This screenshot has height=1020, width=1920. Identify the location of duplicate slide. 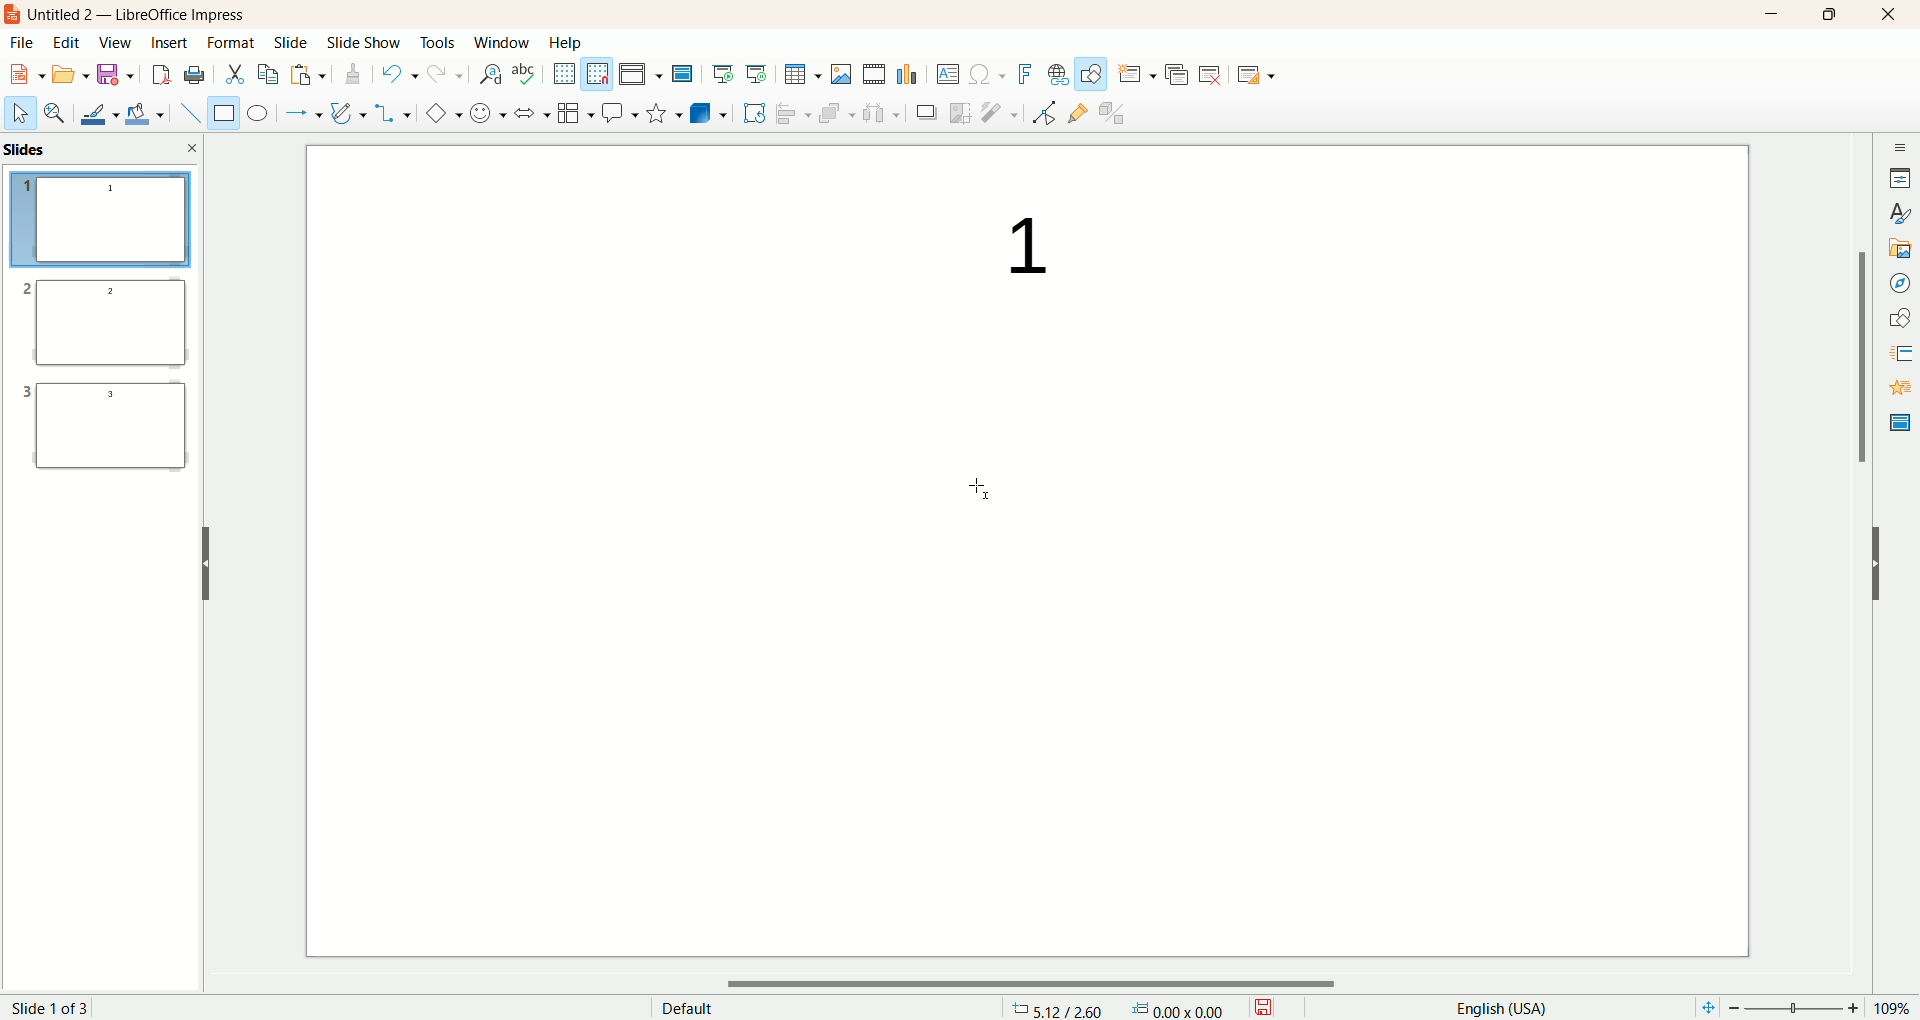
(1179, 71).